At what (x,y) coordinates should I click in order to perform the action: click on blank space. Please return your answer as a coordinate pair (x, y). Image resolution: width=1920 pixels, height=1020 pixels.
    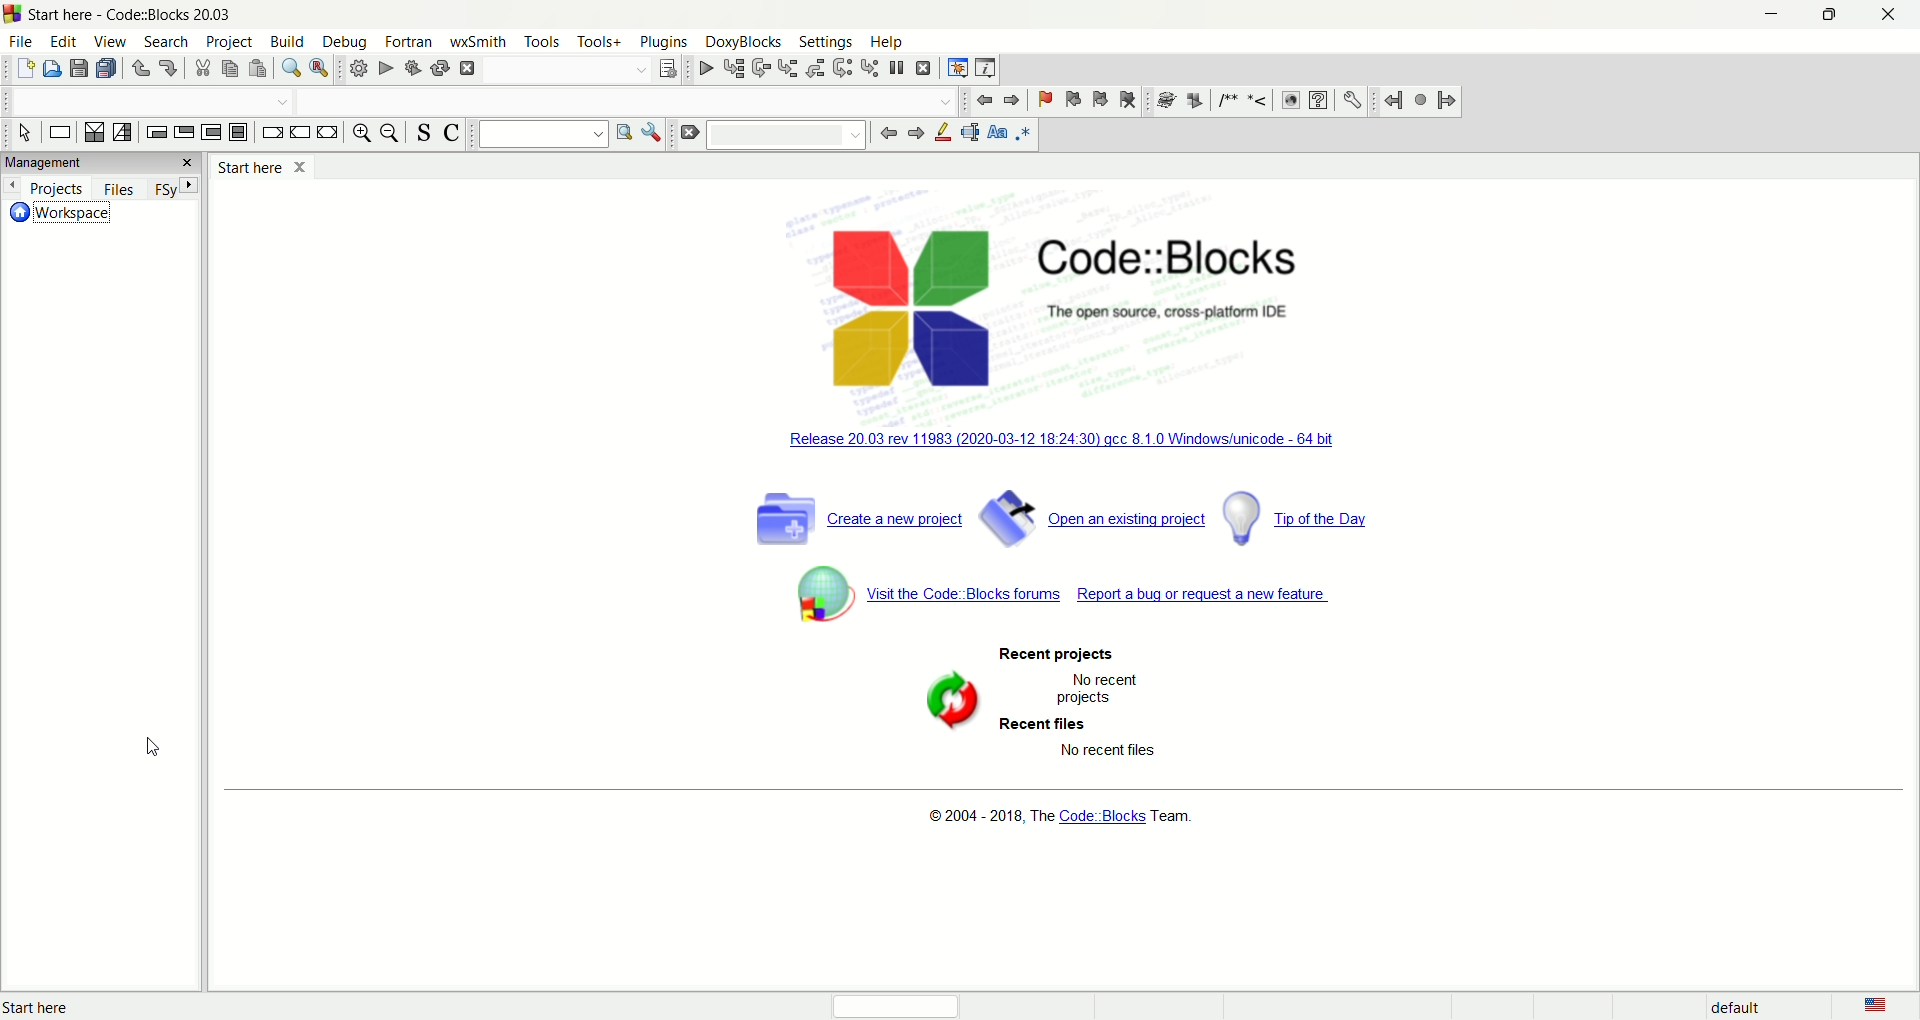
    Looking at the image, I should click on (788, 134).